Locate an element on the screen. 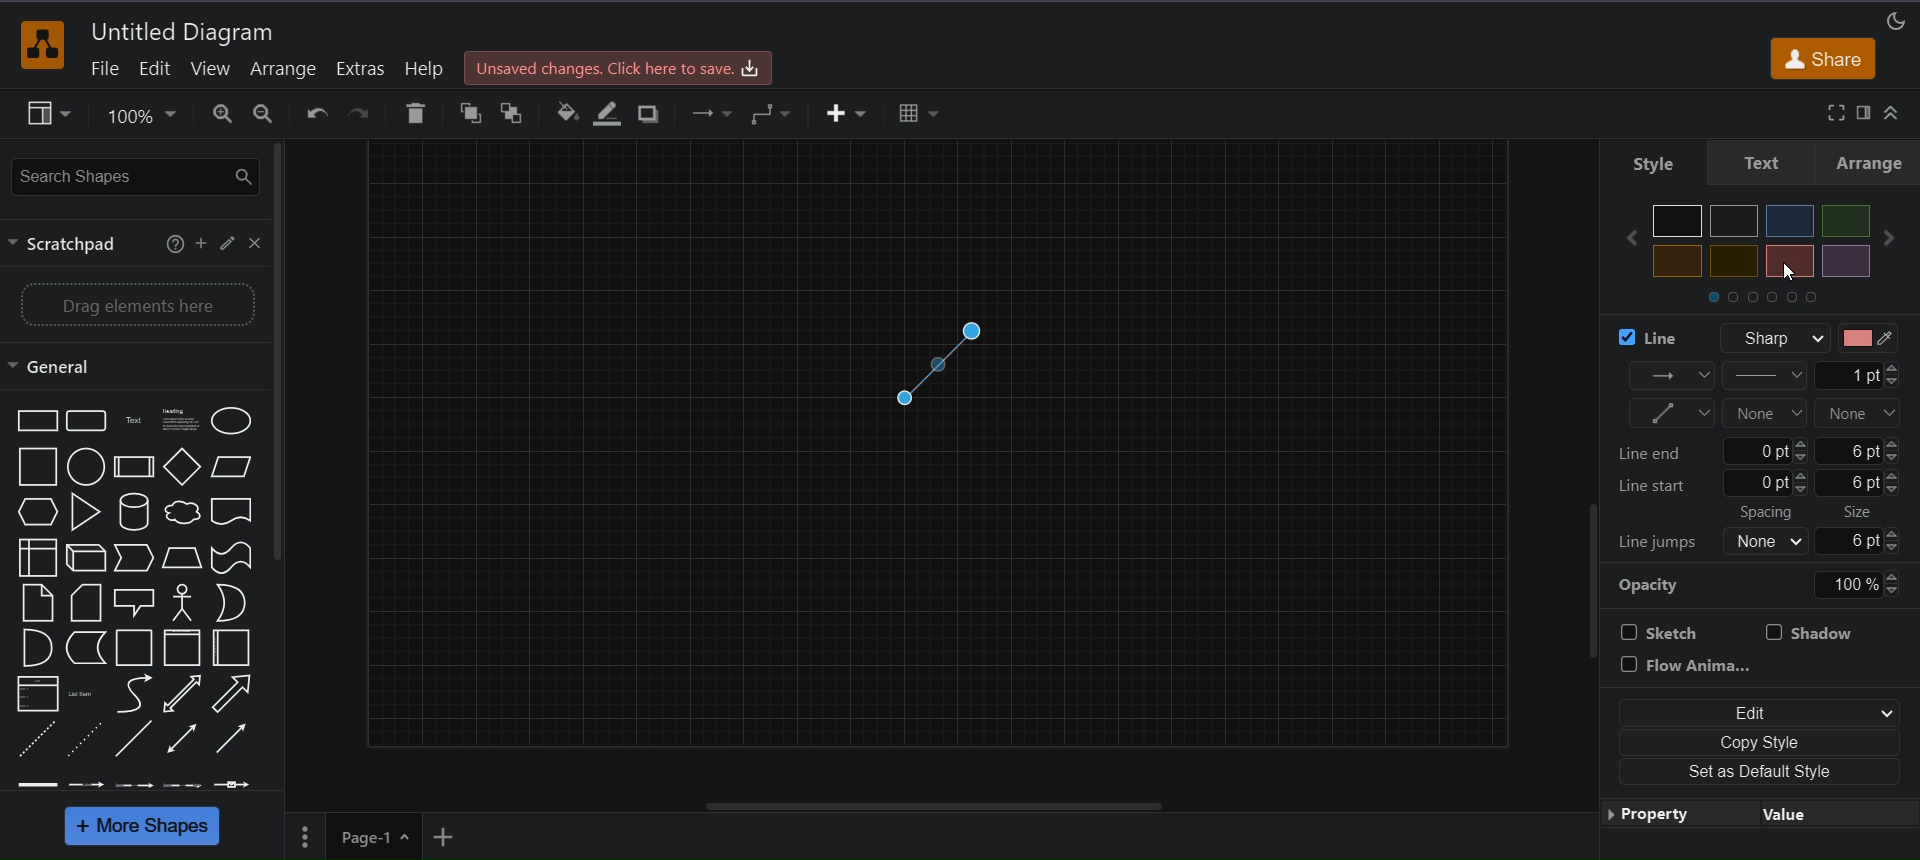 This screenshot has width=1920, height=860. line width is located at coordinates (1861, 375).